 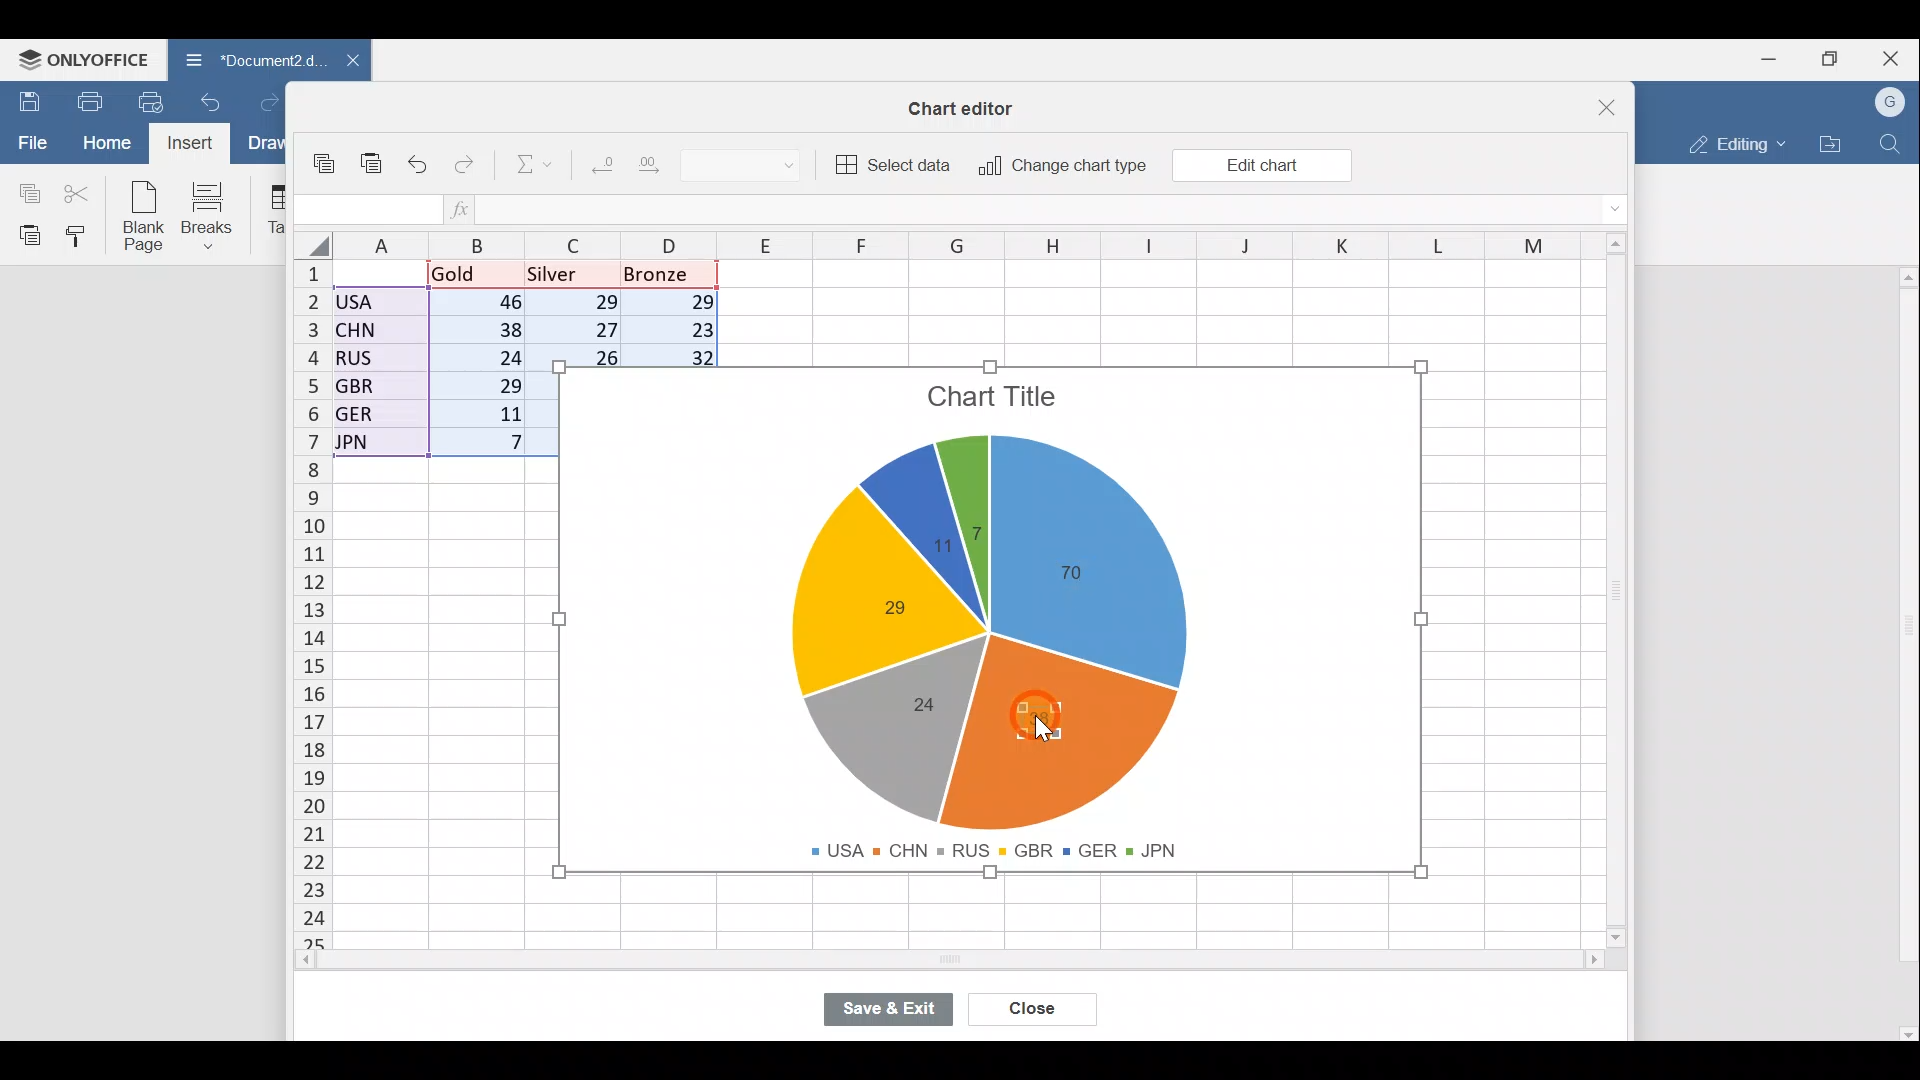 I want to click on Chart label, so click(x=976, y=521).